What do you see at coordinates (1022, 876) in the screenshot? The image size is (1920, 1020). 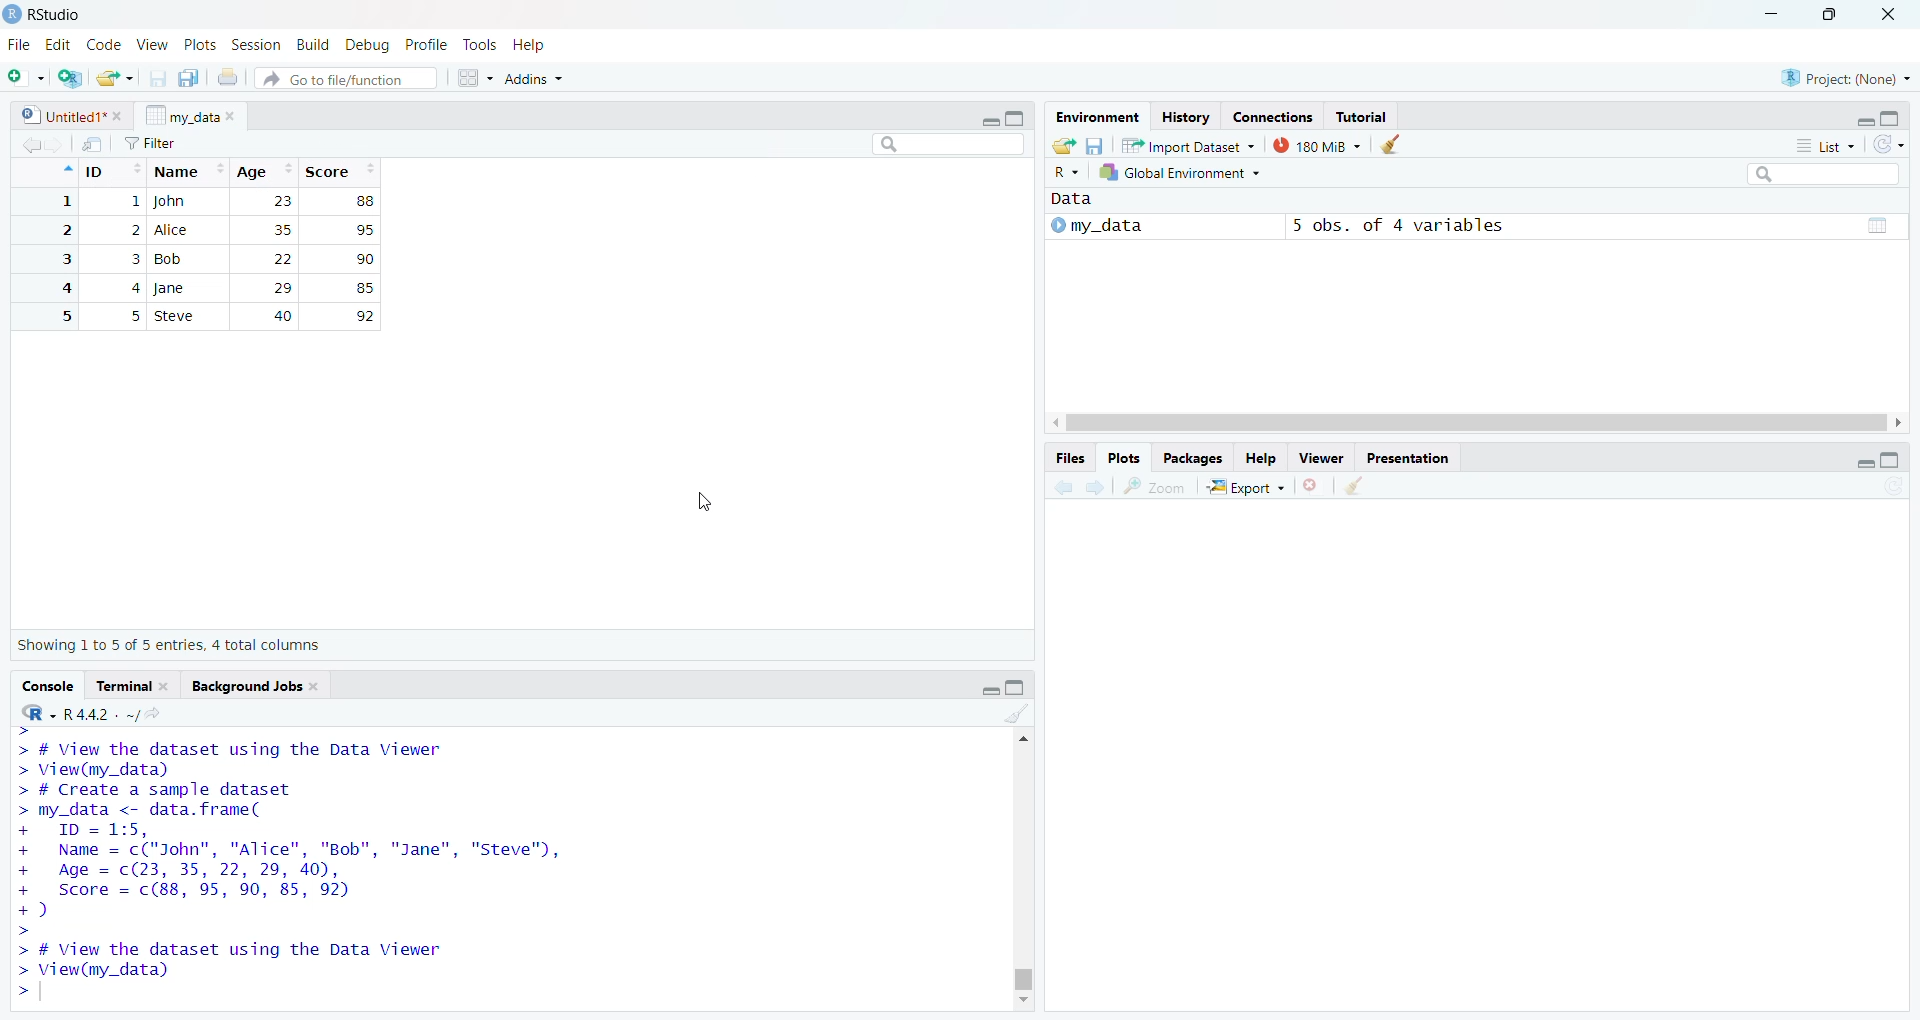 I see `Scrollbar` at bounding box center [1022, 876].